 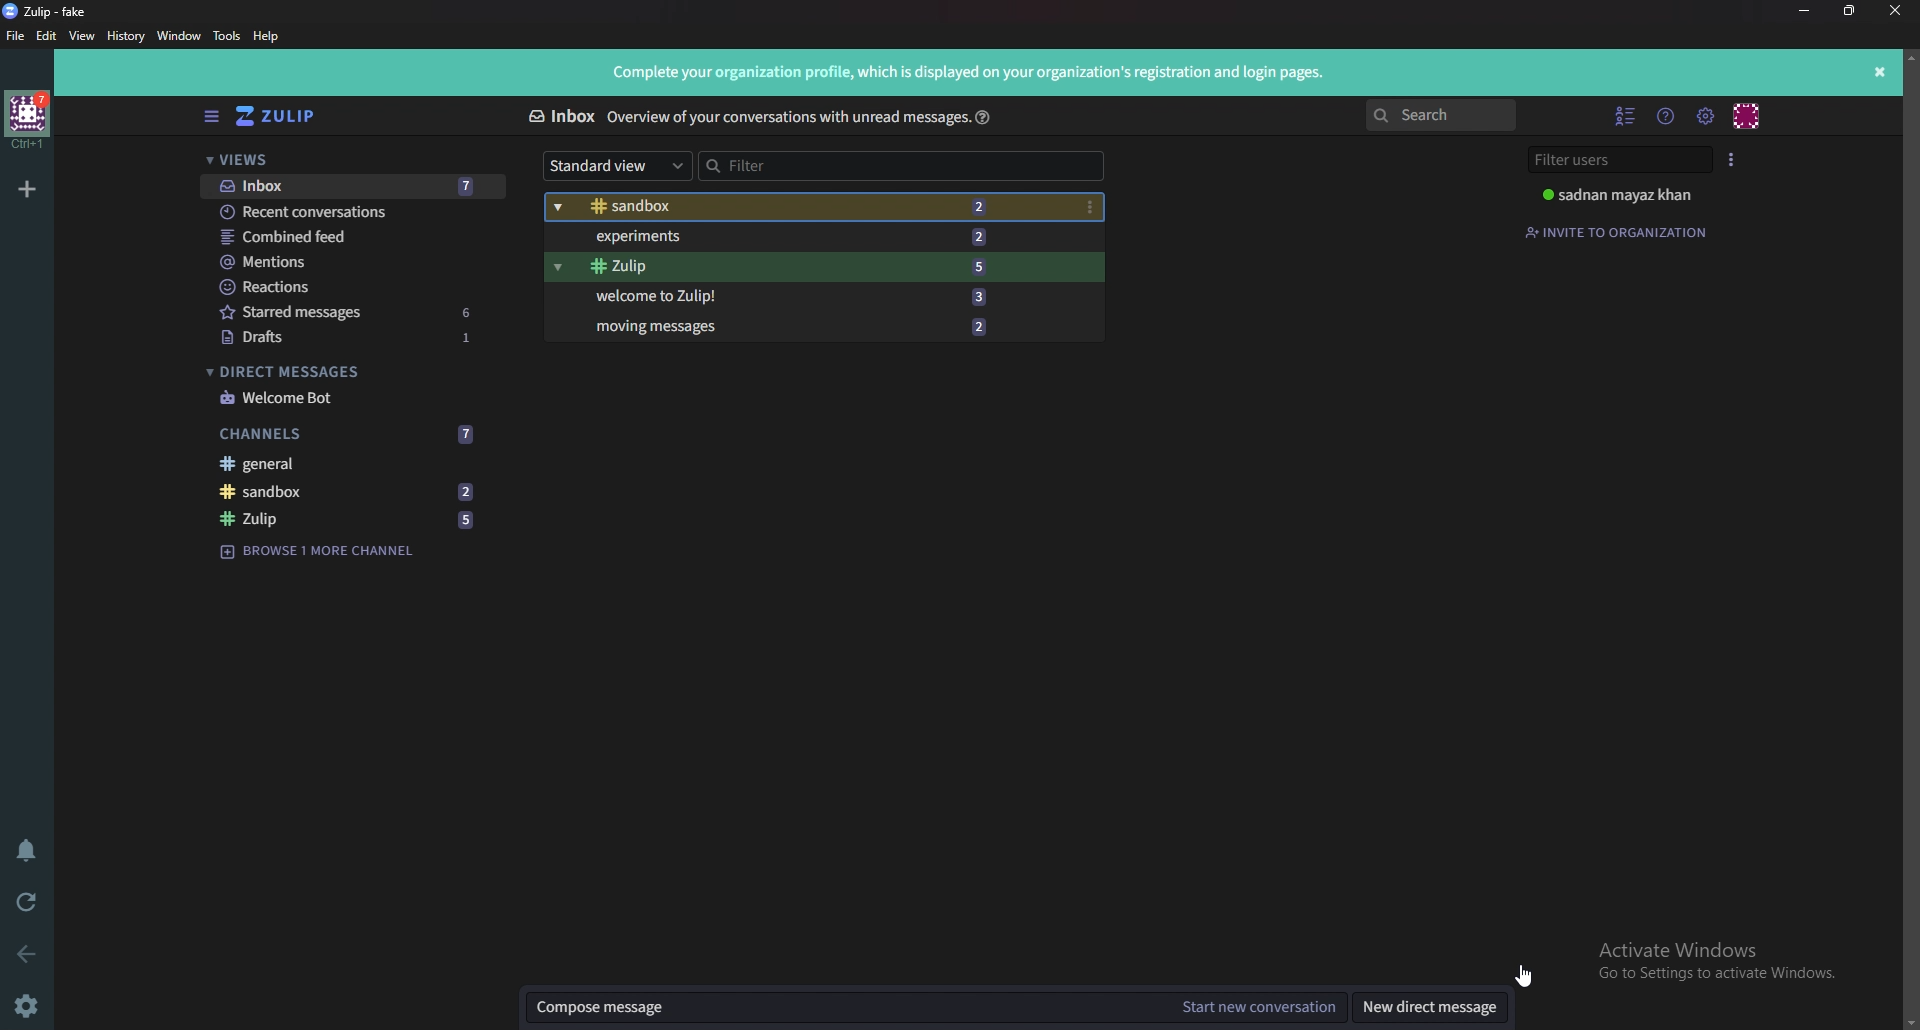 What do you see at coordinates (1909, 539) in the screenshot?
I see `scroll bar` at bounding box center [1909, 539].